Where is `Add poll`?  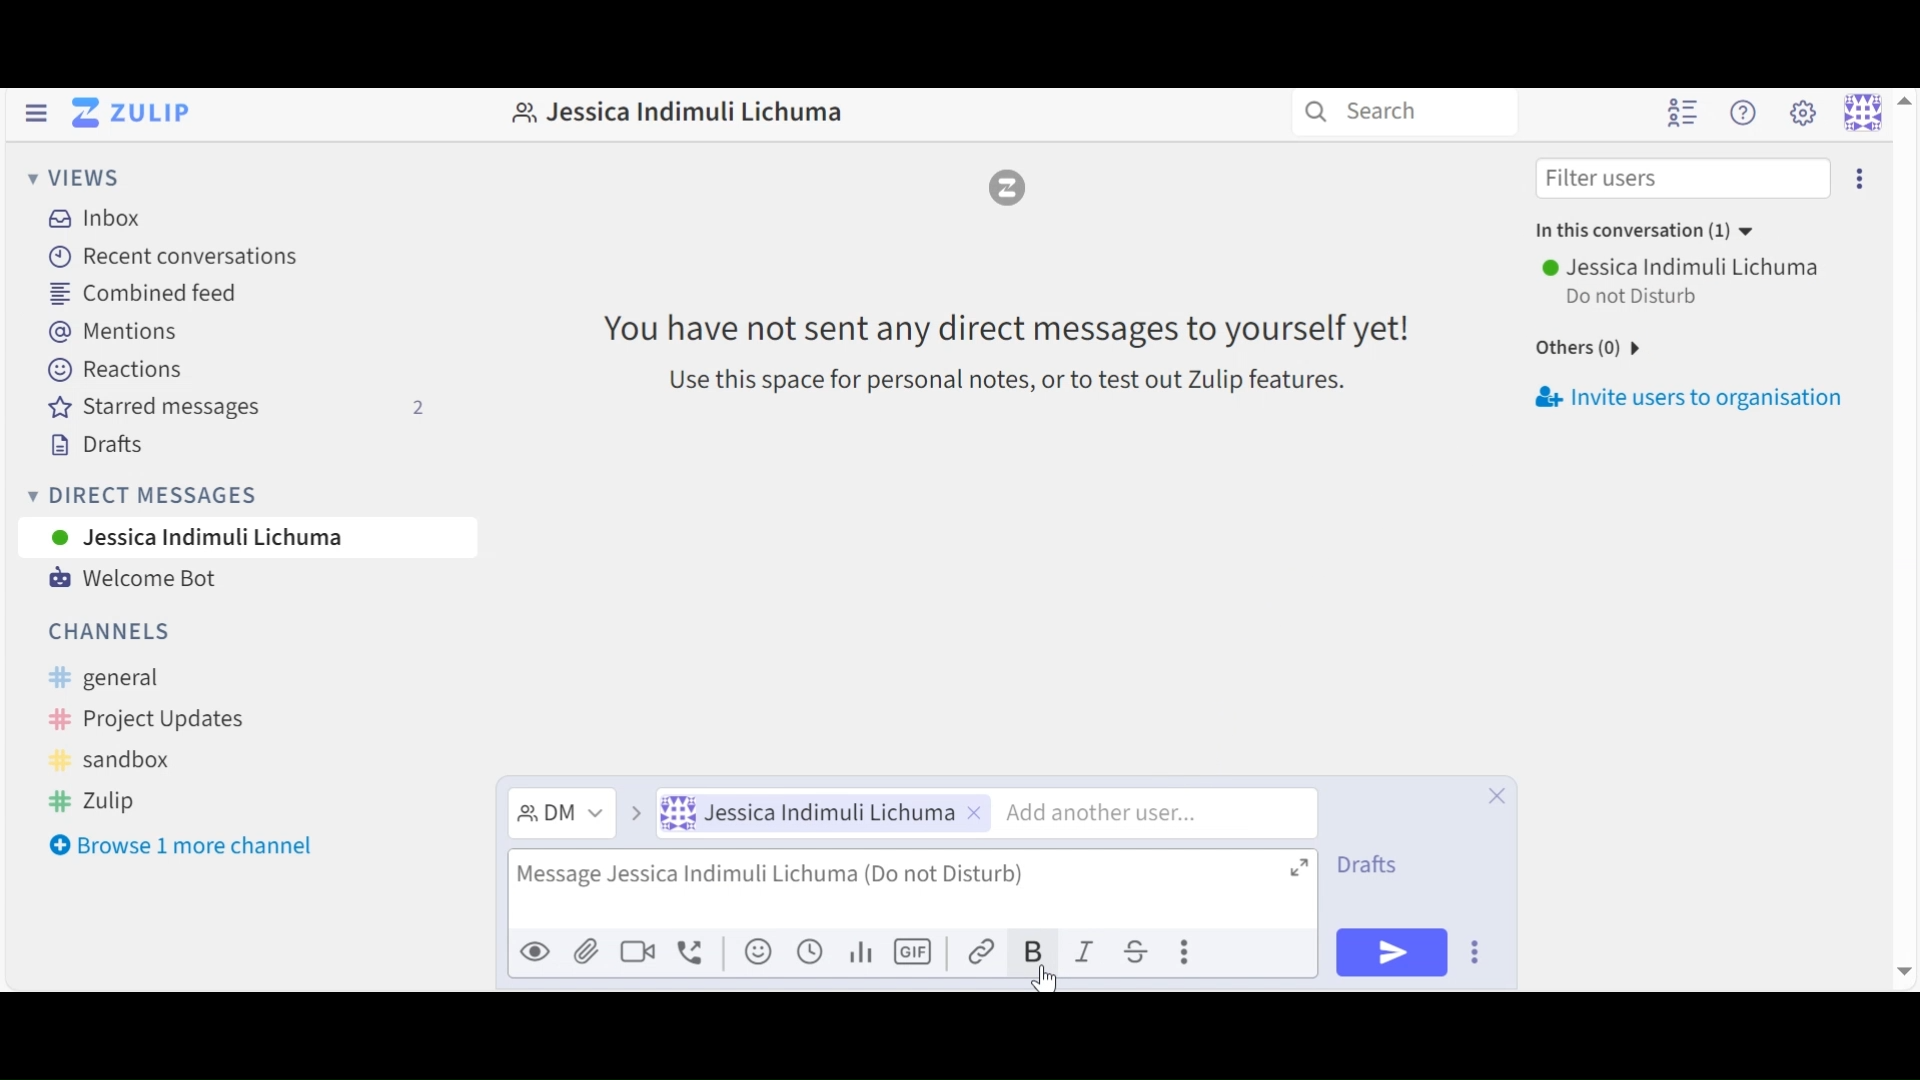
Add poll is located at coordinates (862, 950).